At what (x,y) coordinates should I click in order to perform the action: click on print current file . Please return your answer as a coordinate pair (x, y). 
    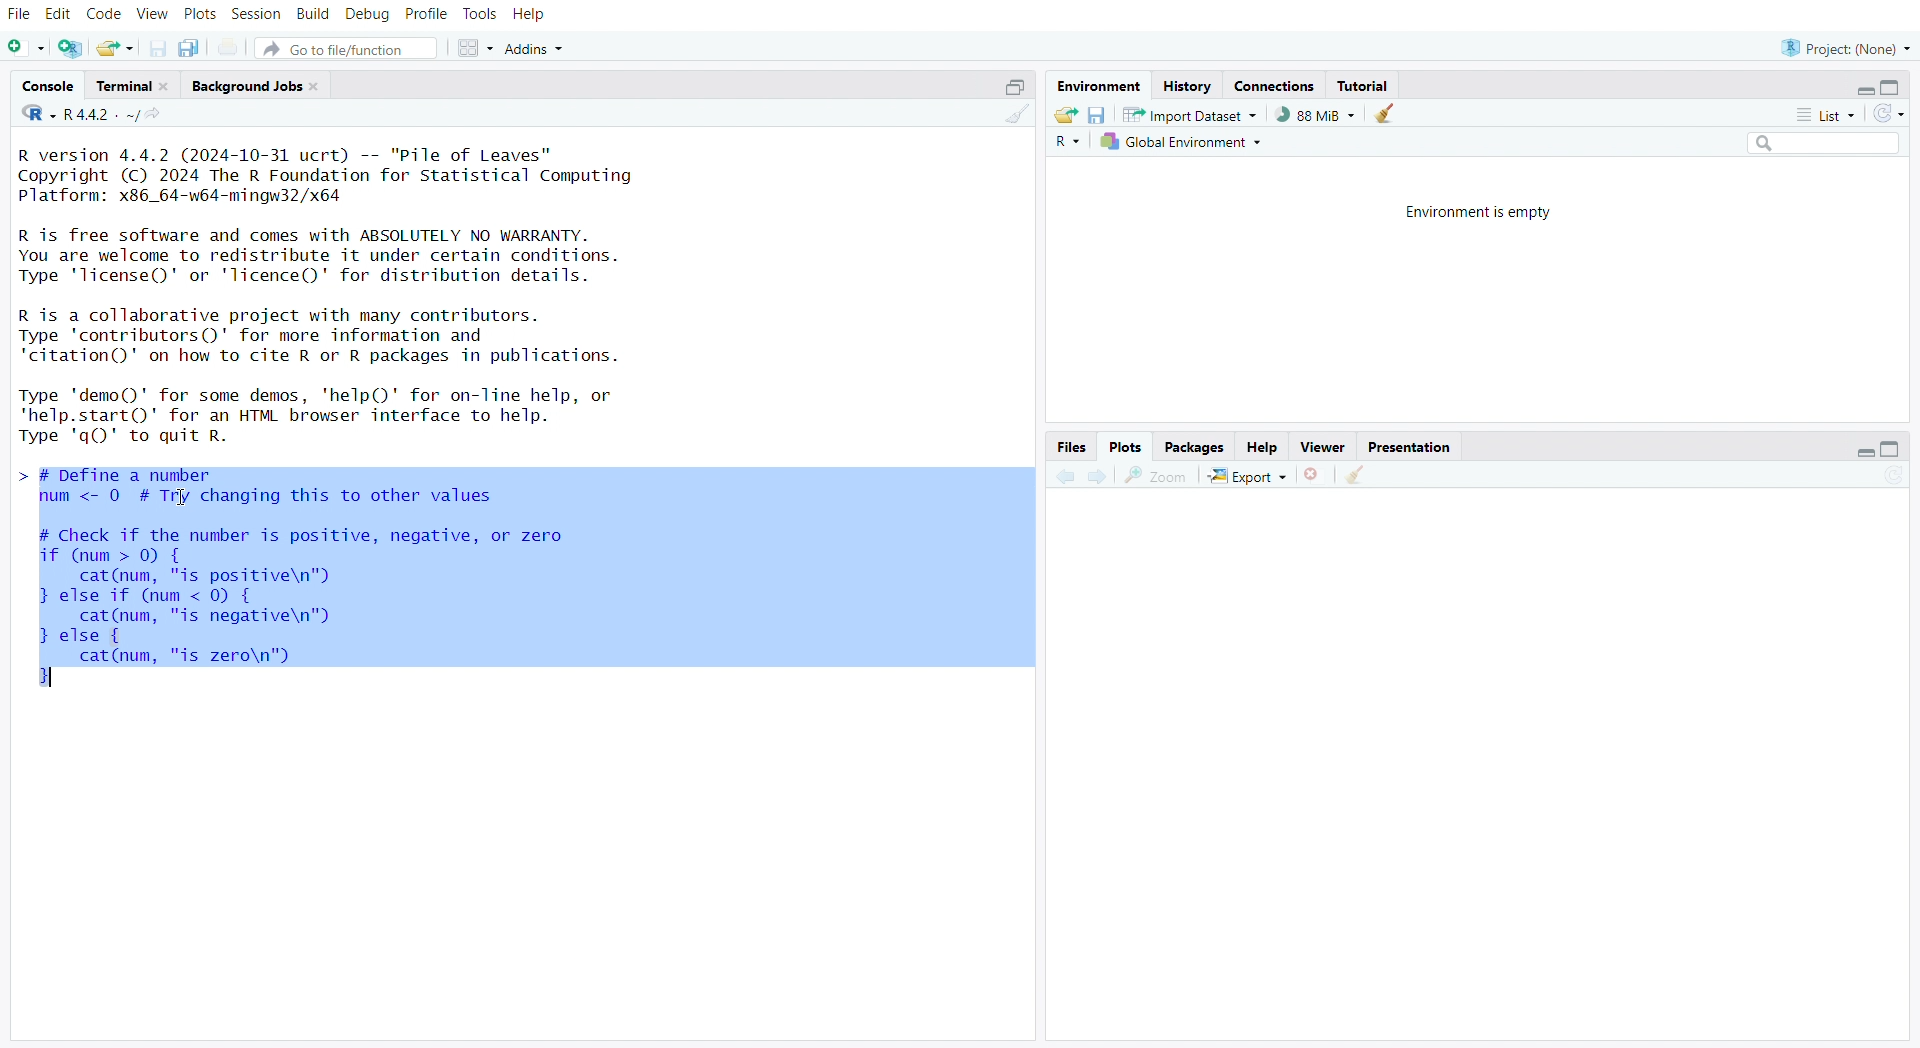
    Looking at the image, I should click on (231, 49).